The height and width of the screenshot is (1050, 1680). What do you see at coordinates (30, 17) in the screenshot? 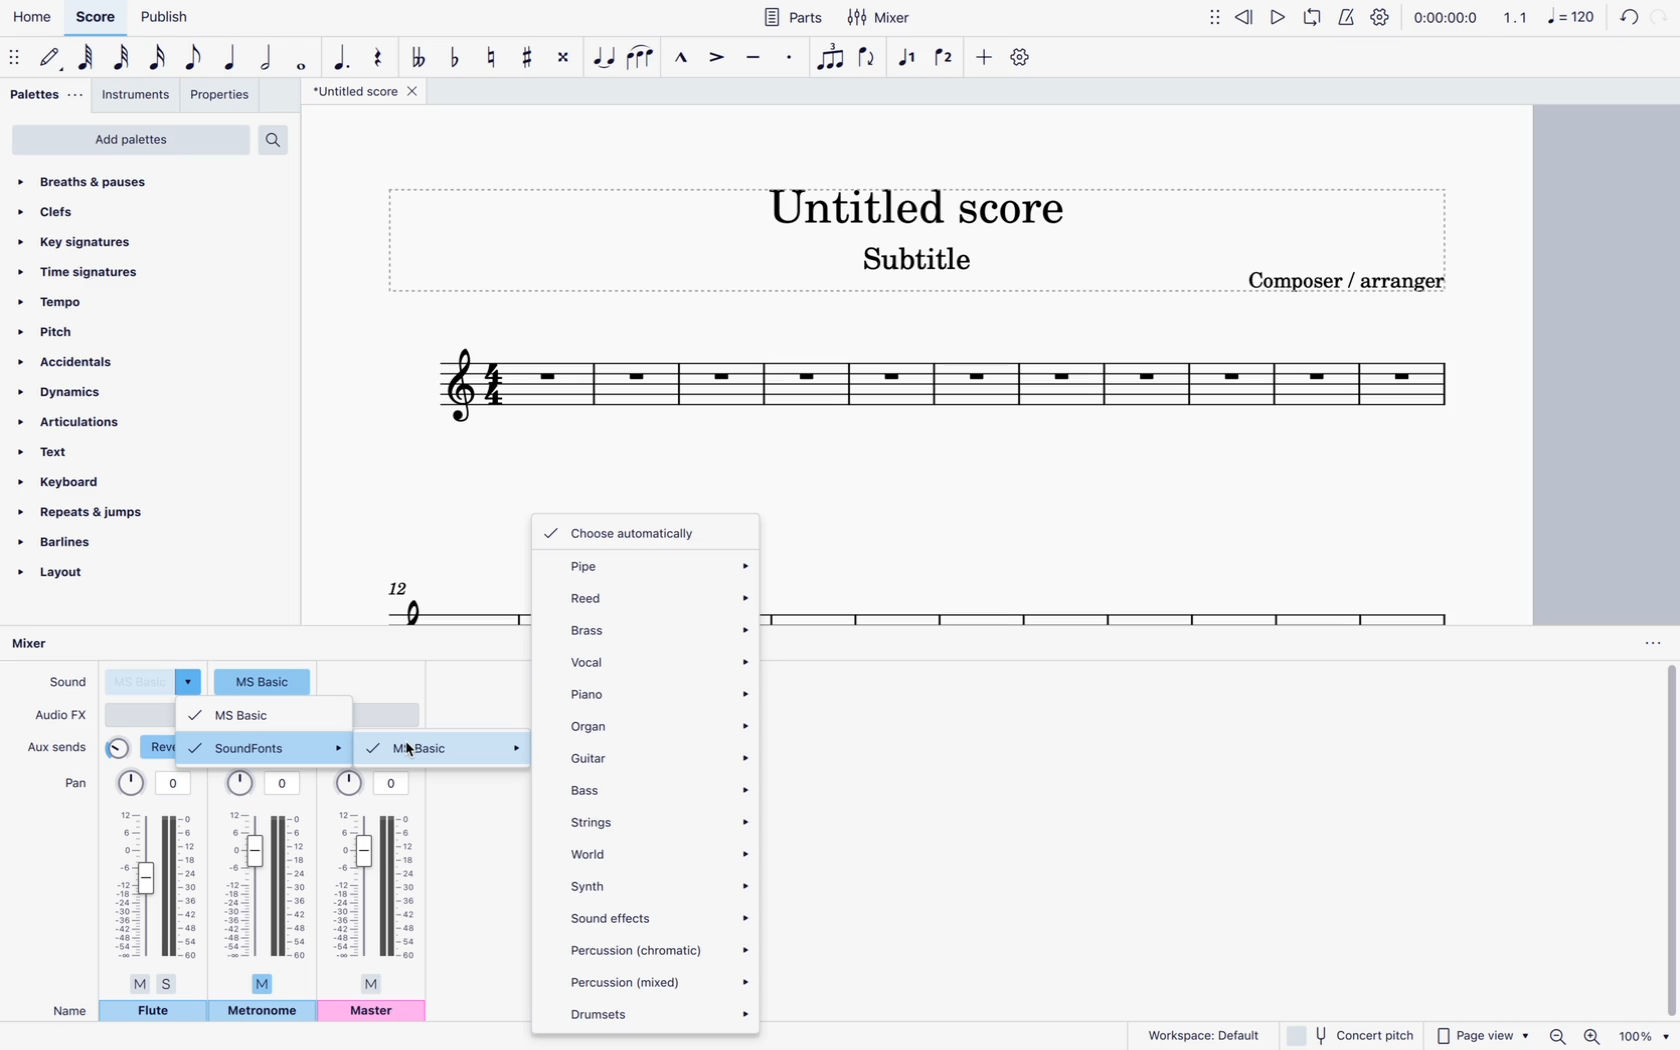
I see `home` at bounding box center [30, 17].